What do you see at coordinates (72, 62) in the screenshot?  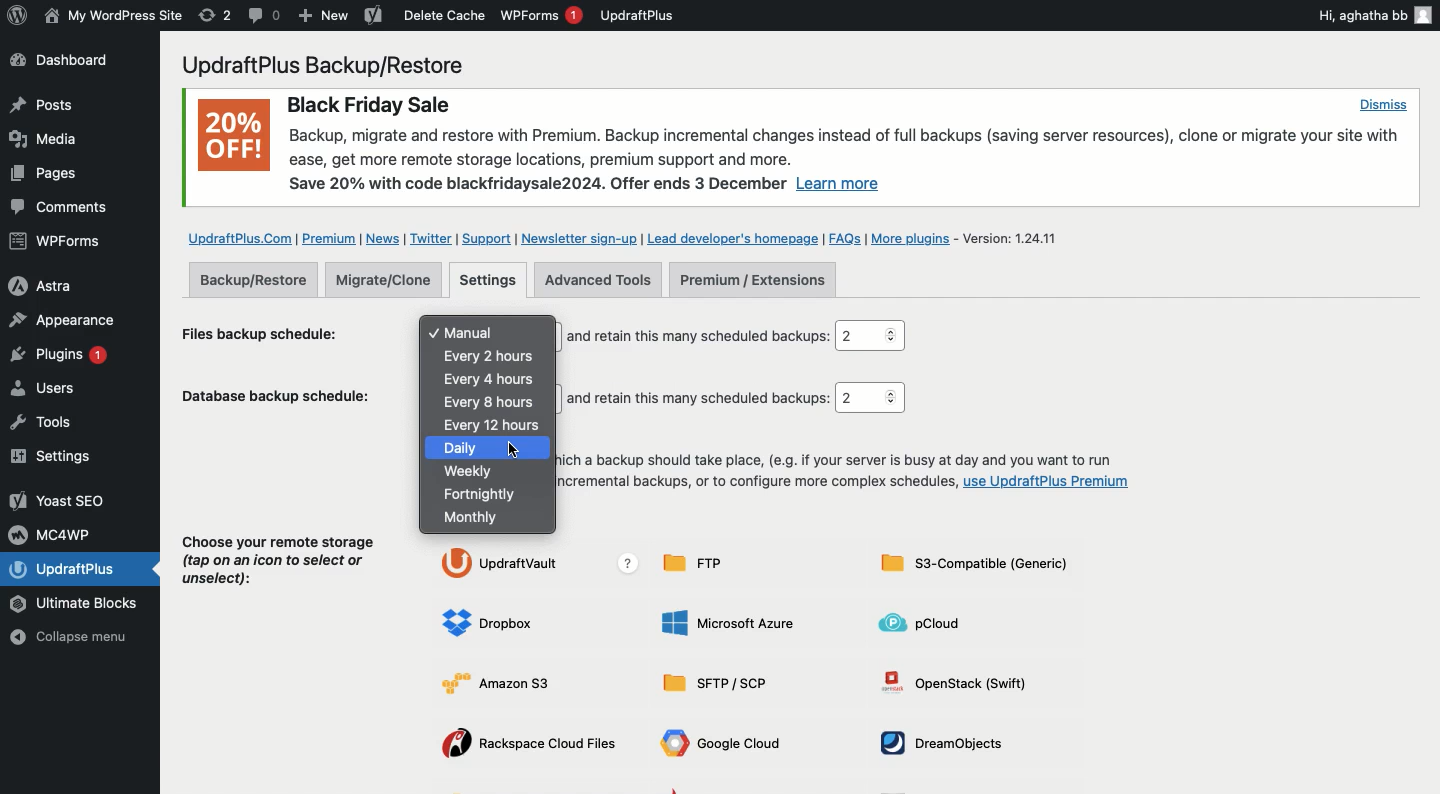 I see `Dashboard` at bounding box center [72, 62].